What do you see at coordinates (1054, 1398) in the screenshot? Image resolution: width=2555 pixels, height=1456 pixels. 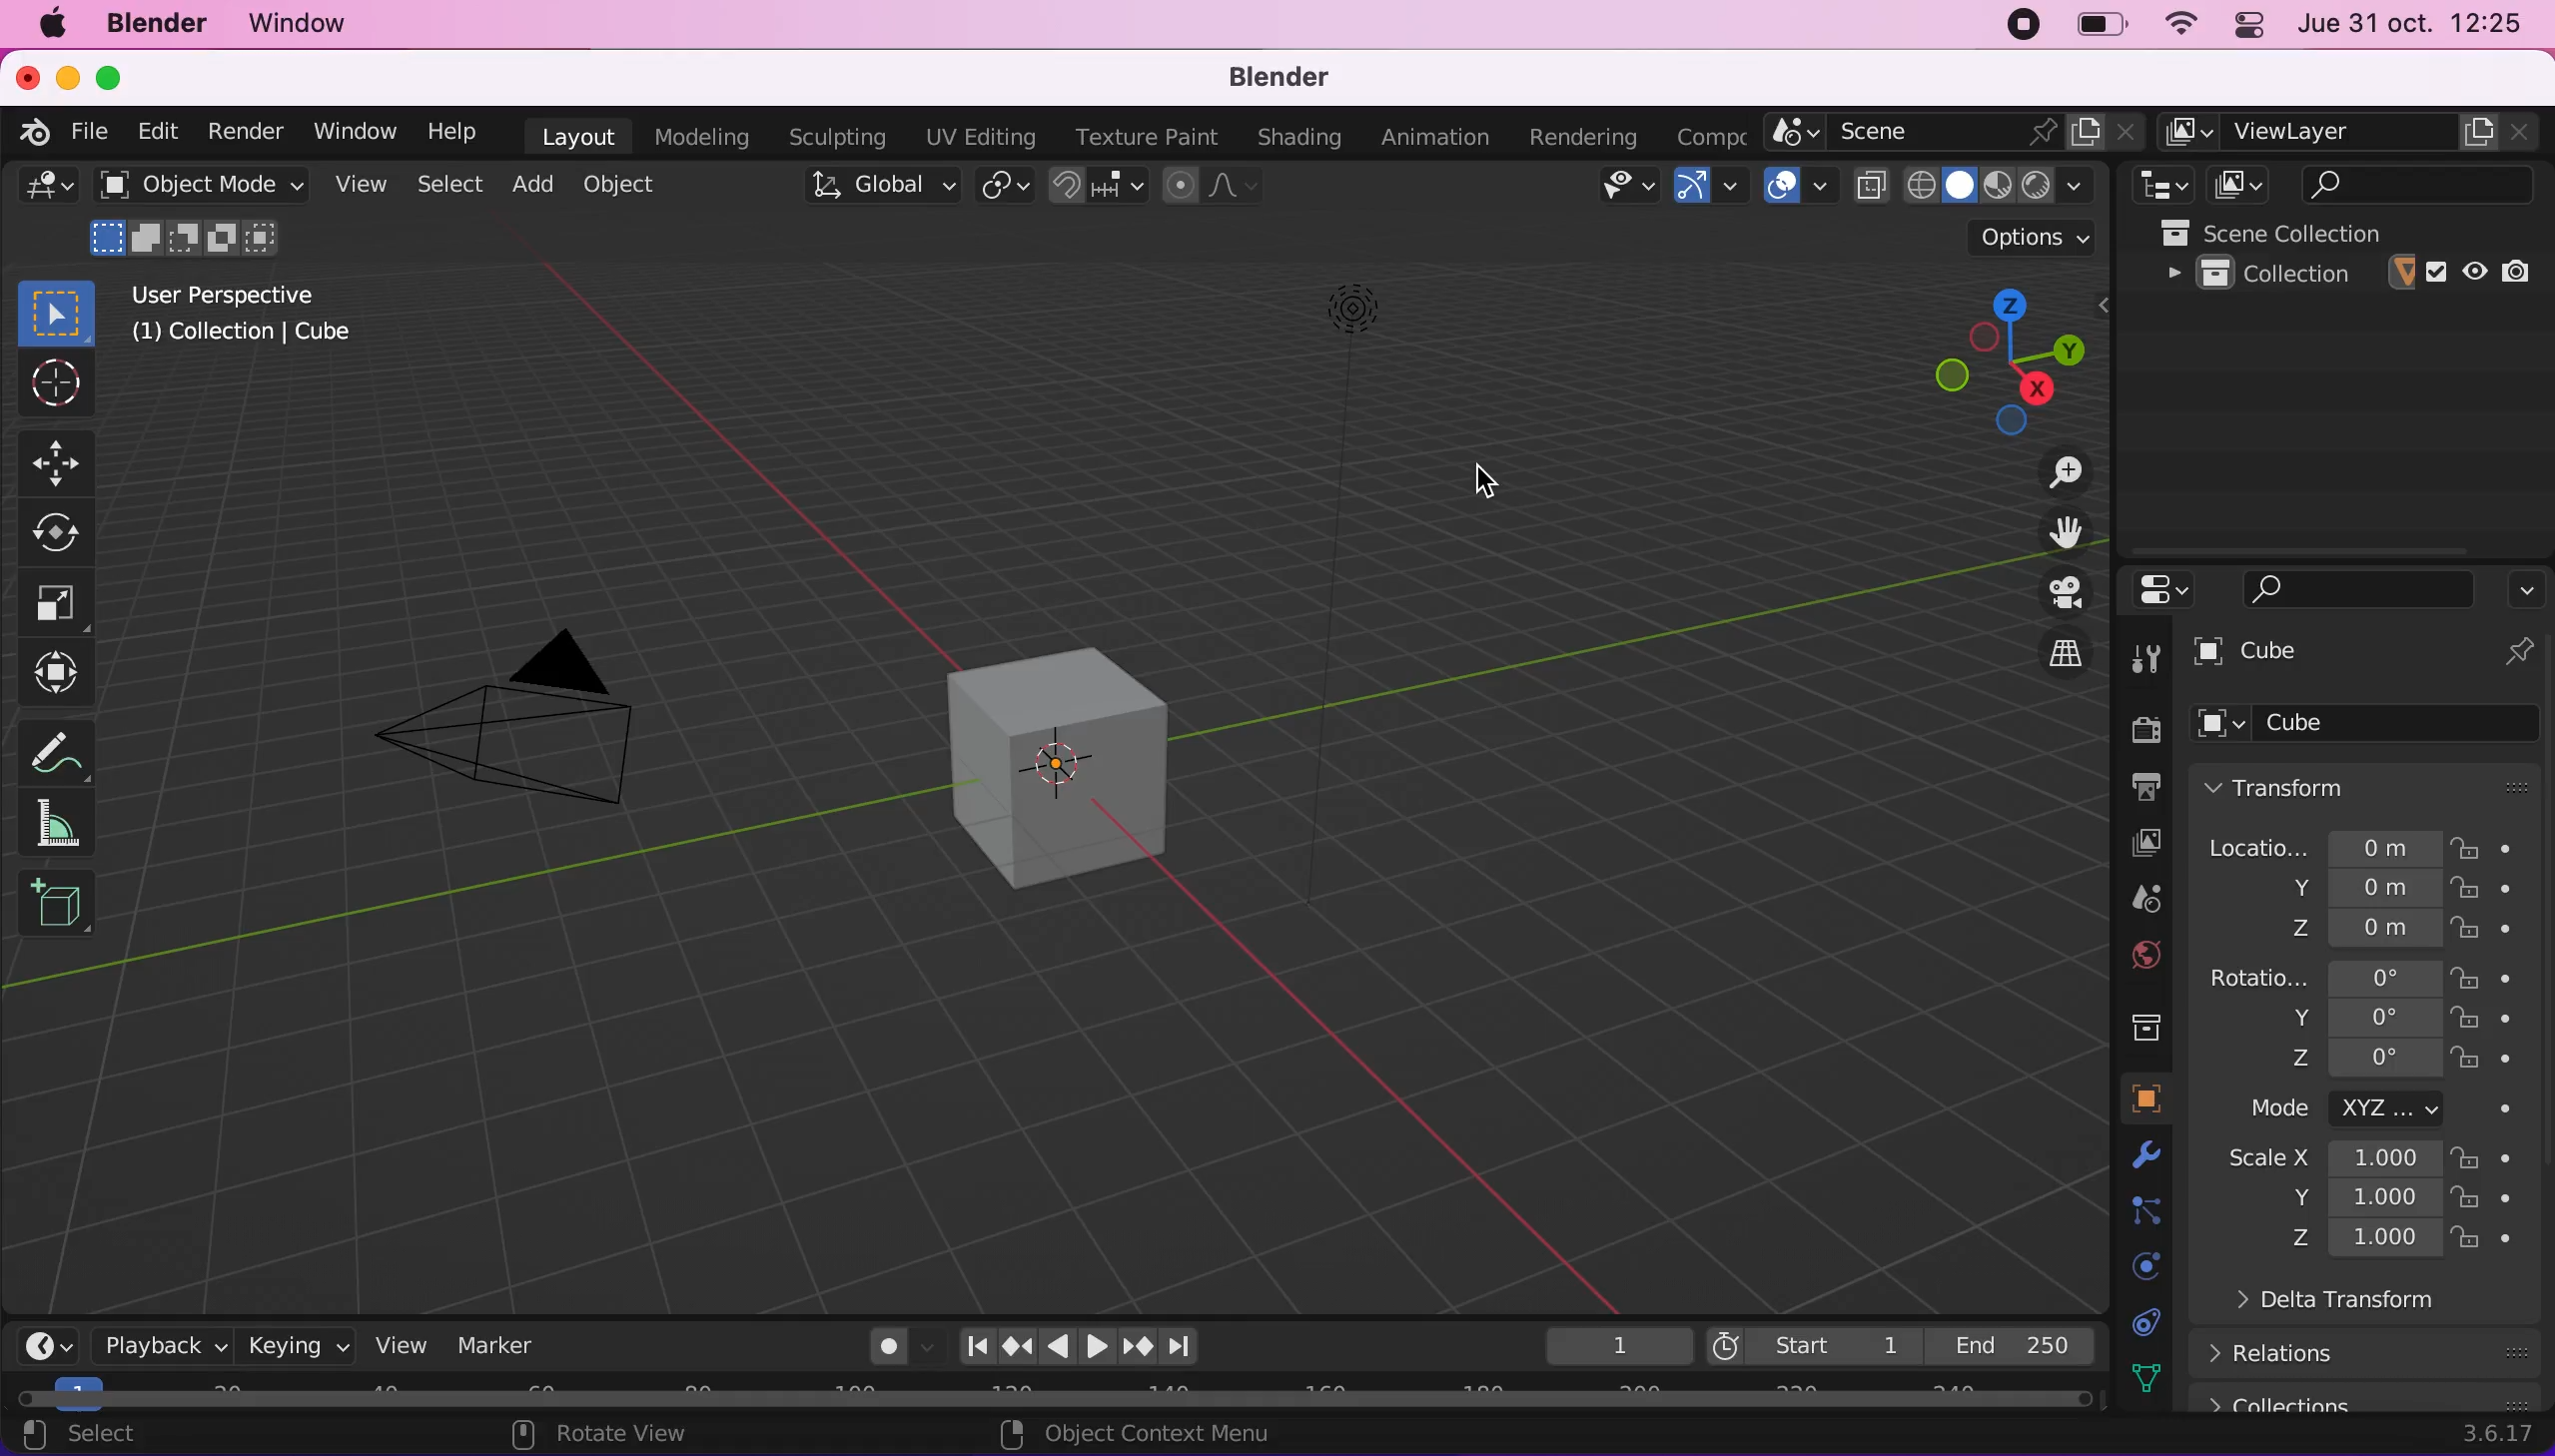 I see `horizontal slider` at bounding box center [1054, 1398].